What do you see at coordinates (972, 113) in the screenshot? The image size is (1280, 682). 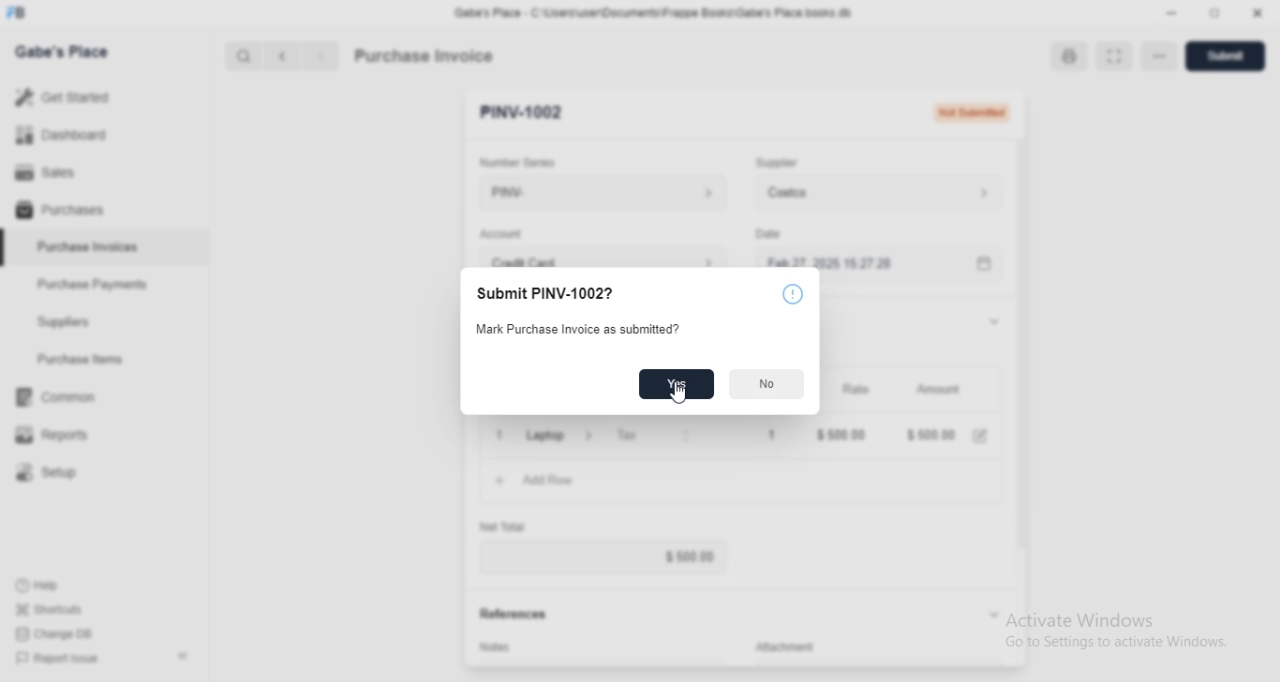 I see `Not Submitted` at bounding box center [972, 113].